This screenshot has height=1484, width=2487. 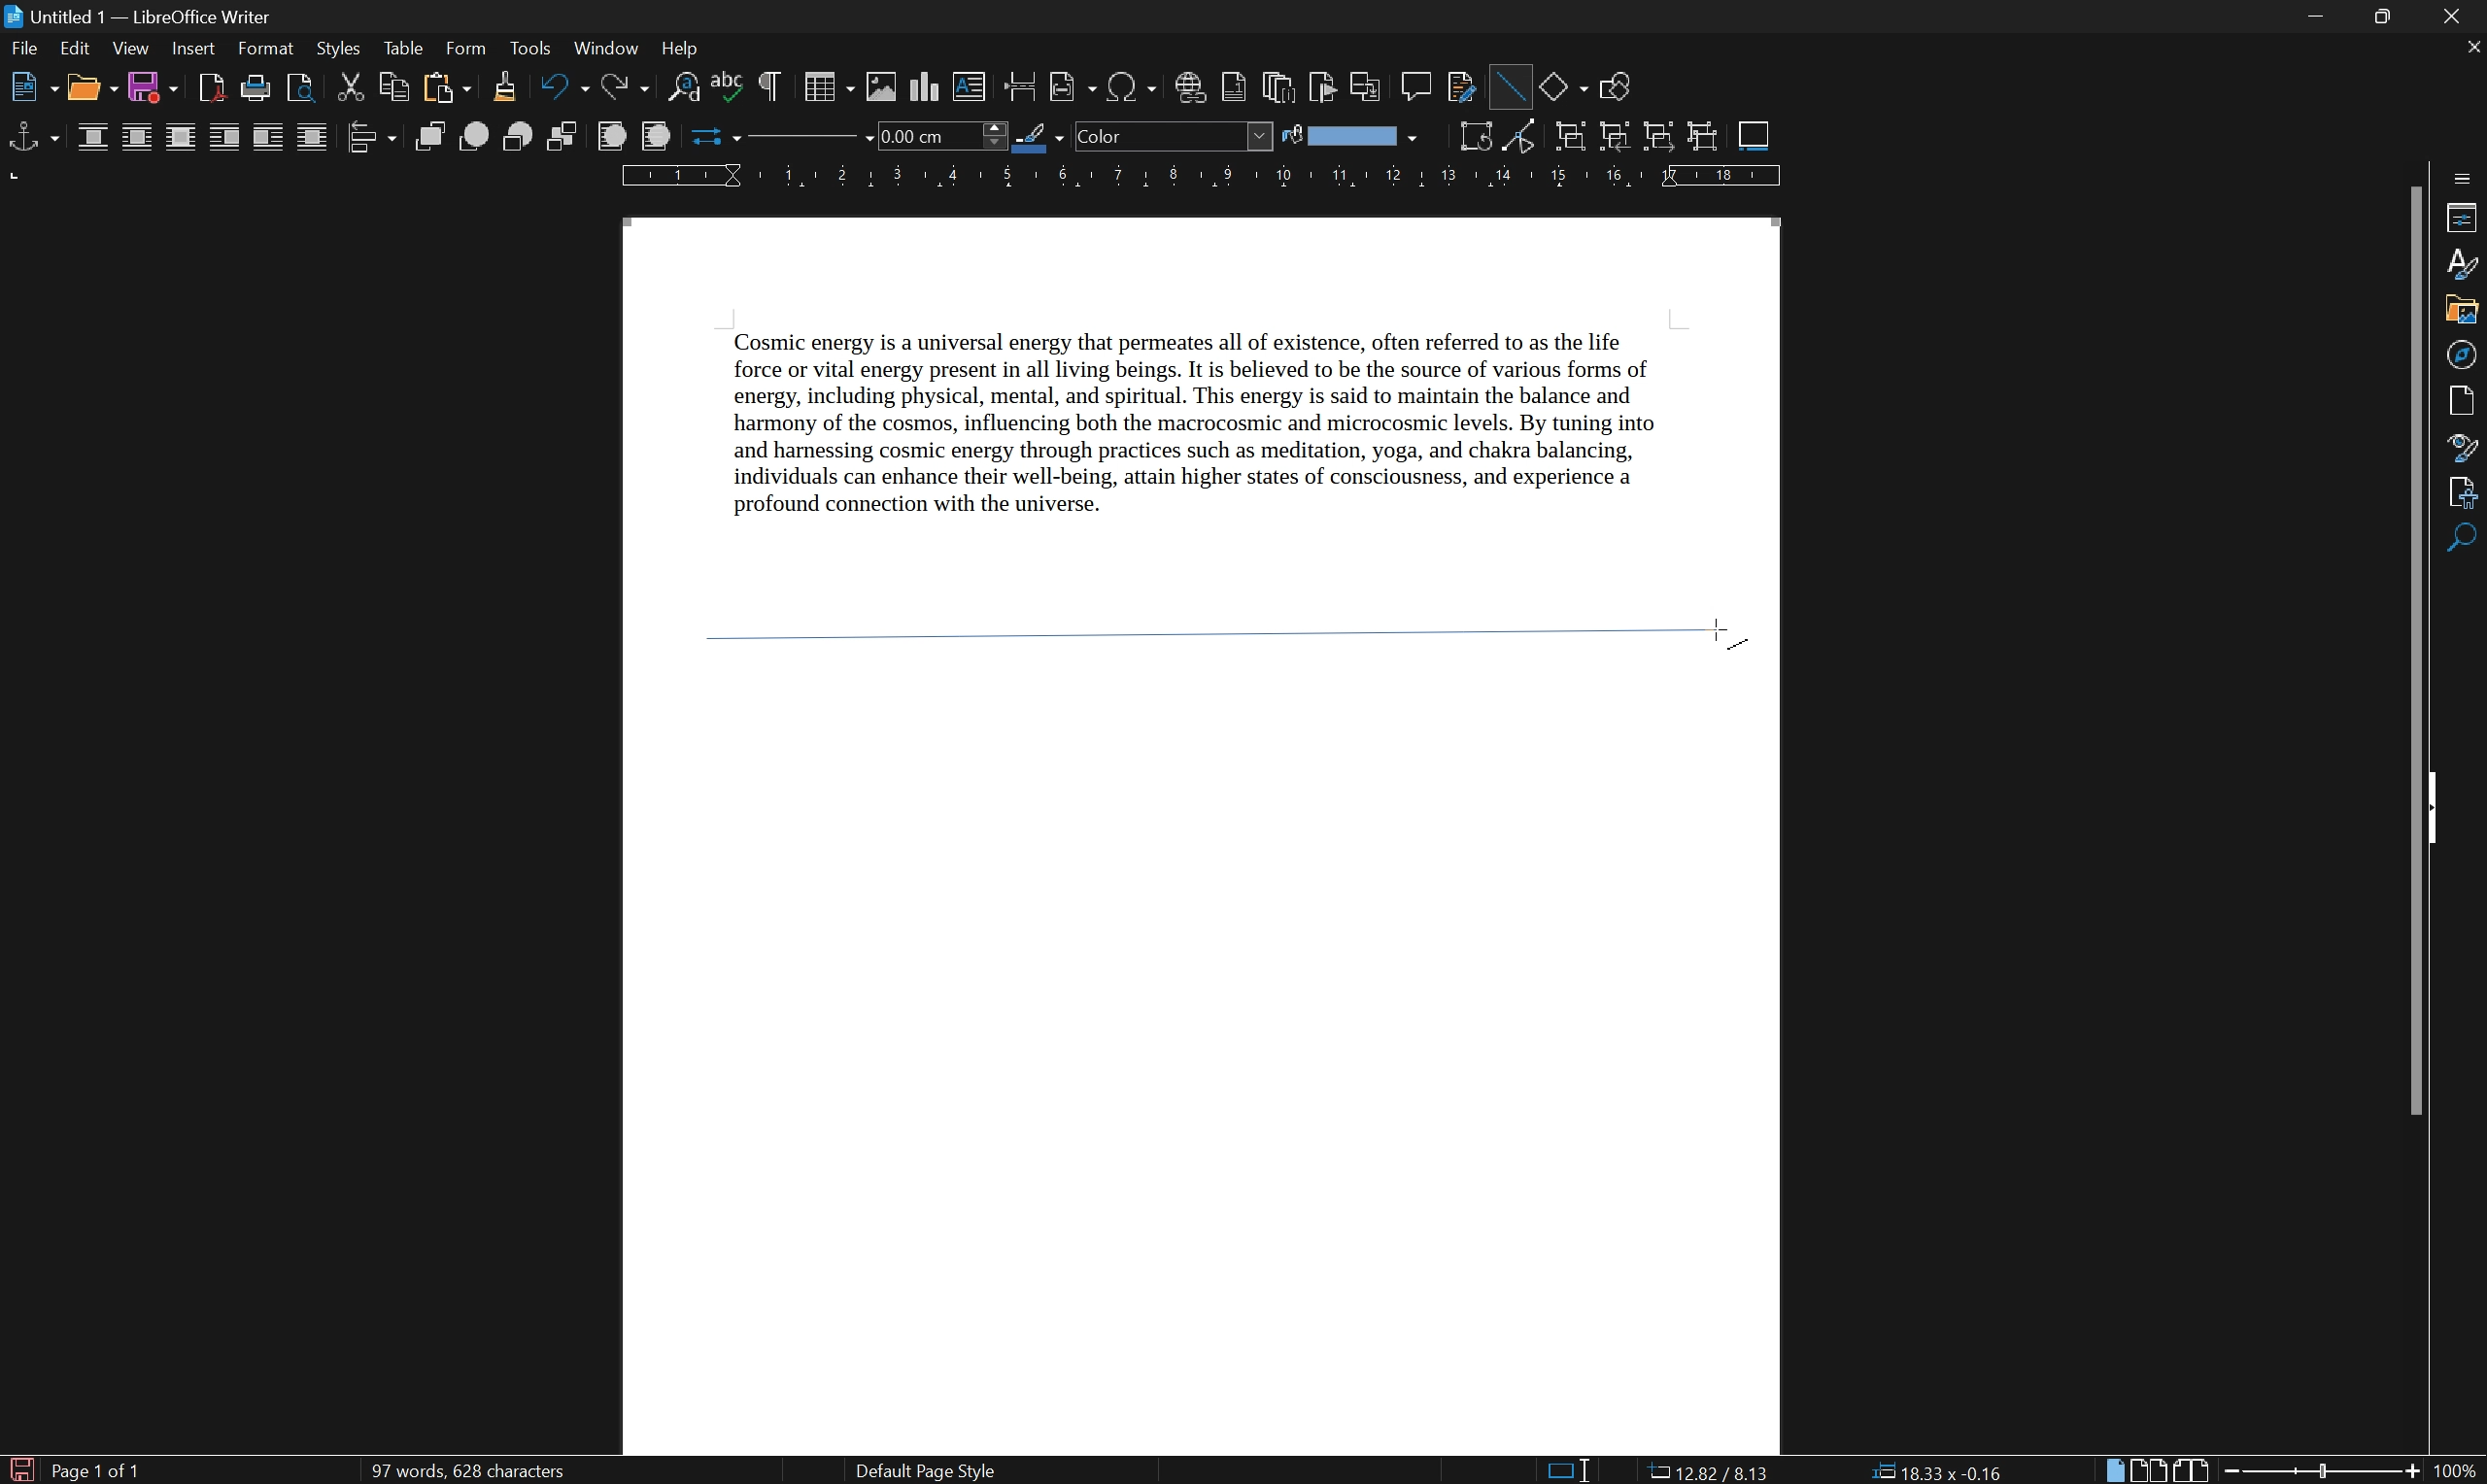 I want to click on style inspector, so click(x=2464, y=446).